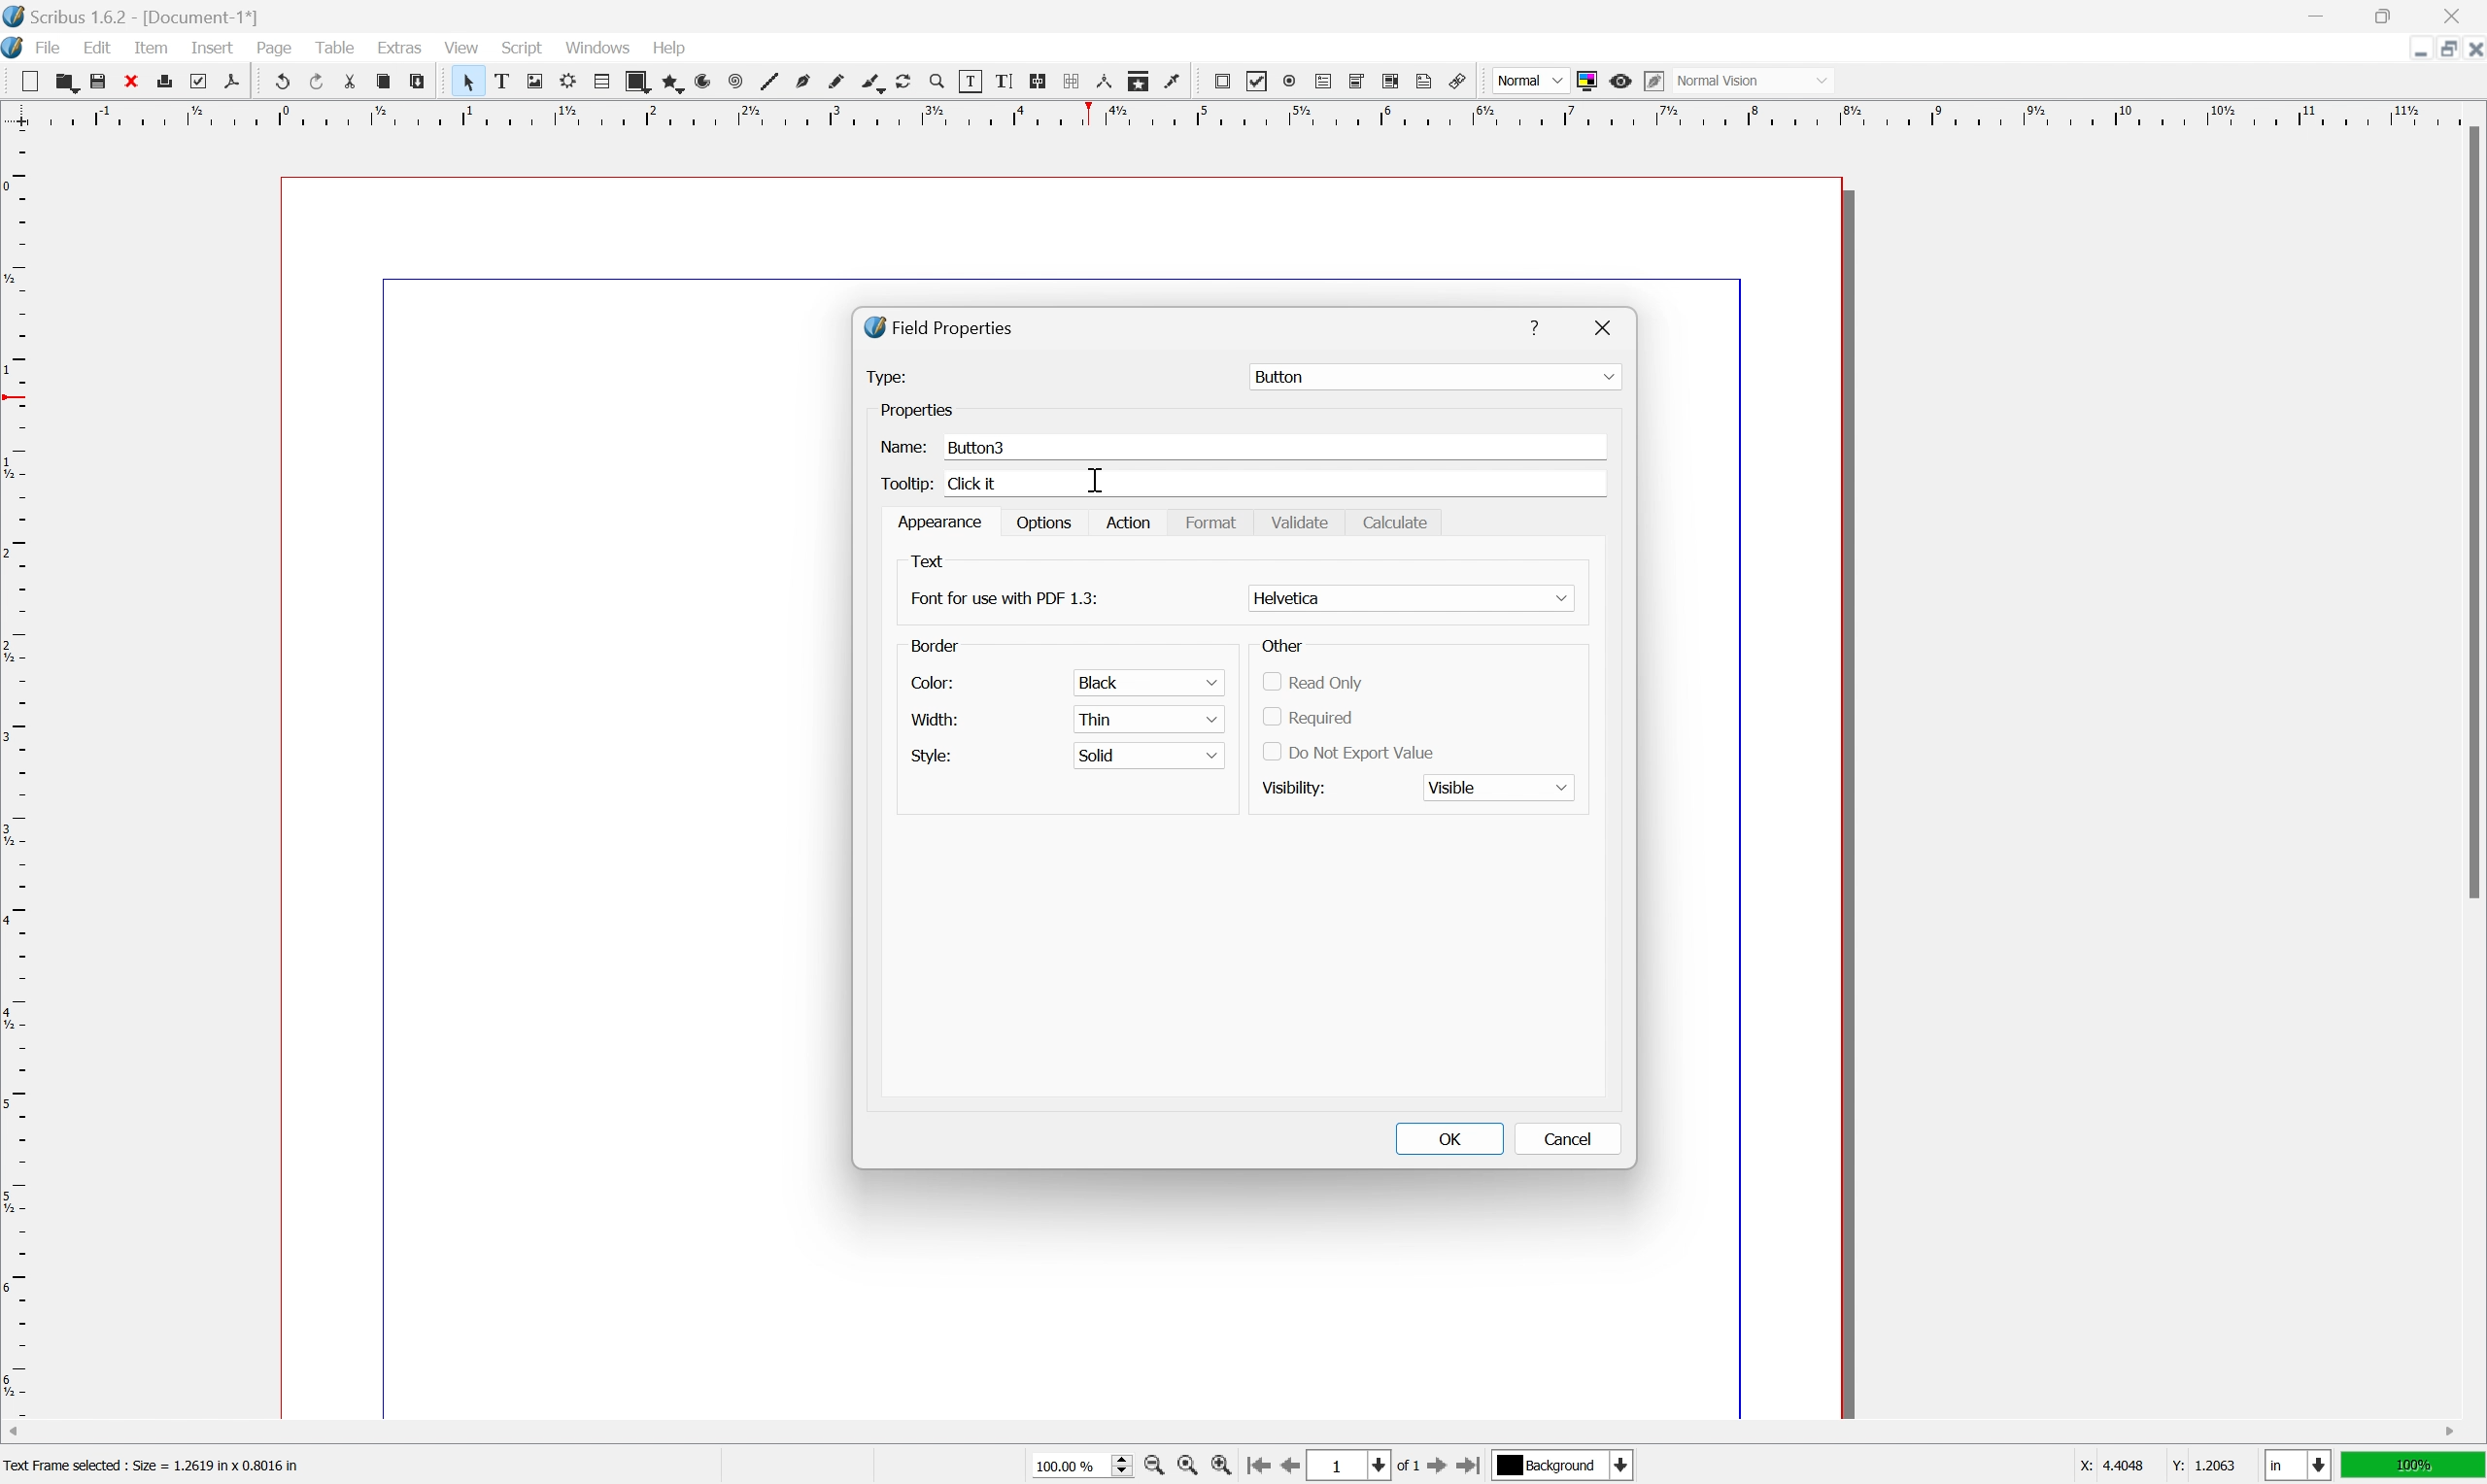 The width and height of the screenshot is (2487, 1484). Describe the element at coordinates (1223, 80) in the screenshot. I see `pdf push button` at that location.